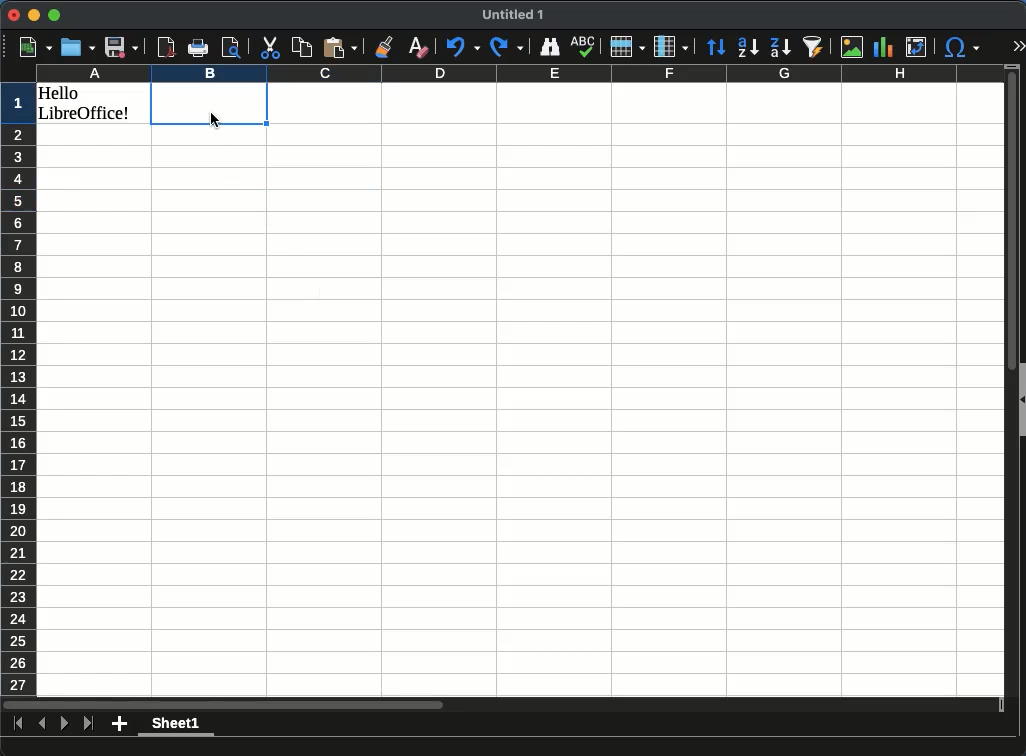  What do you see at coordinates (671, 46) in the screenshot?
I see `columns` at bounding box center [671, 46].